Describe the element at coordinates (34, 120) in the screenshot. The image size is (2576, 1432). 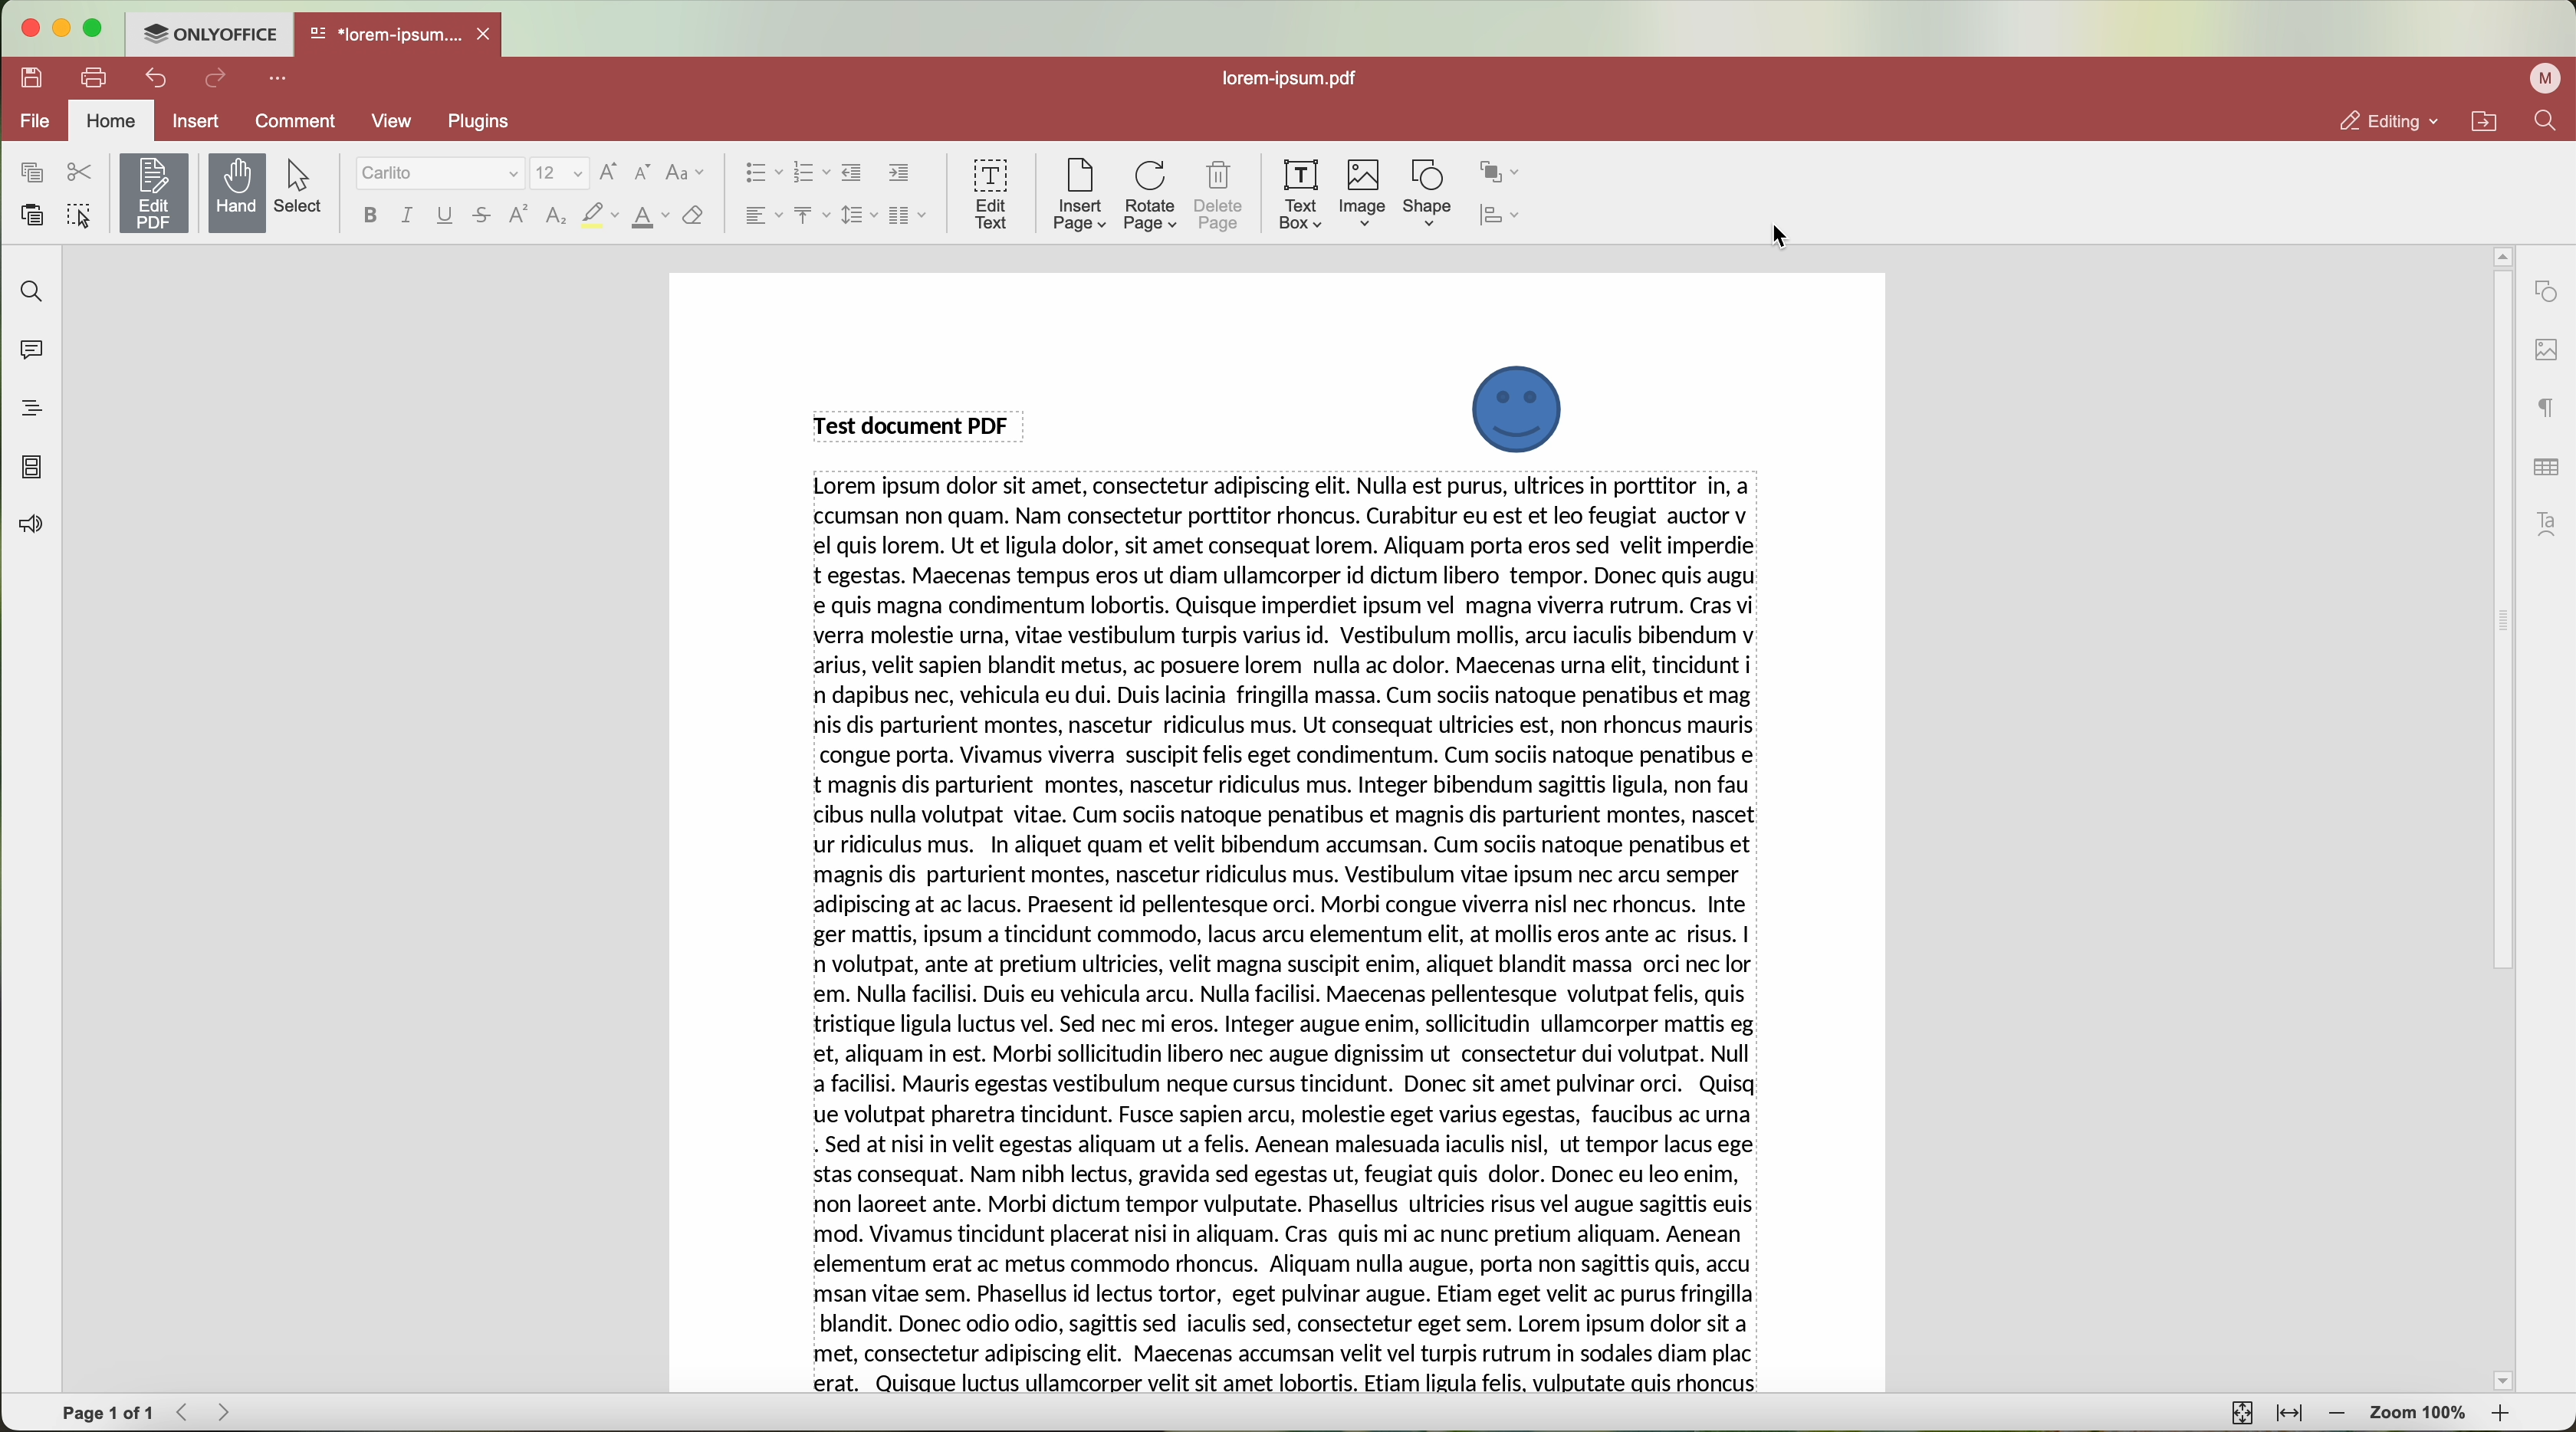
I see `file` at that location.